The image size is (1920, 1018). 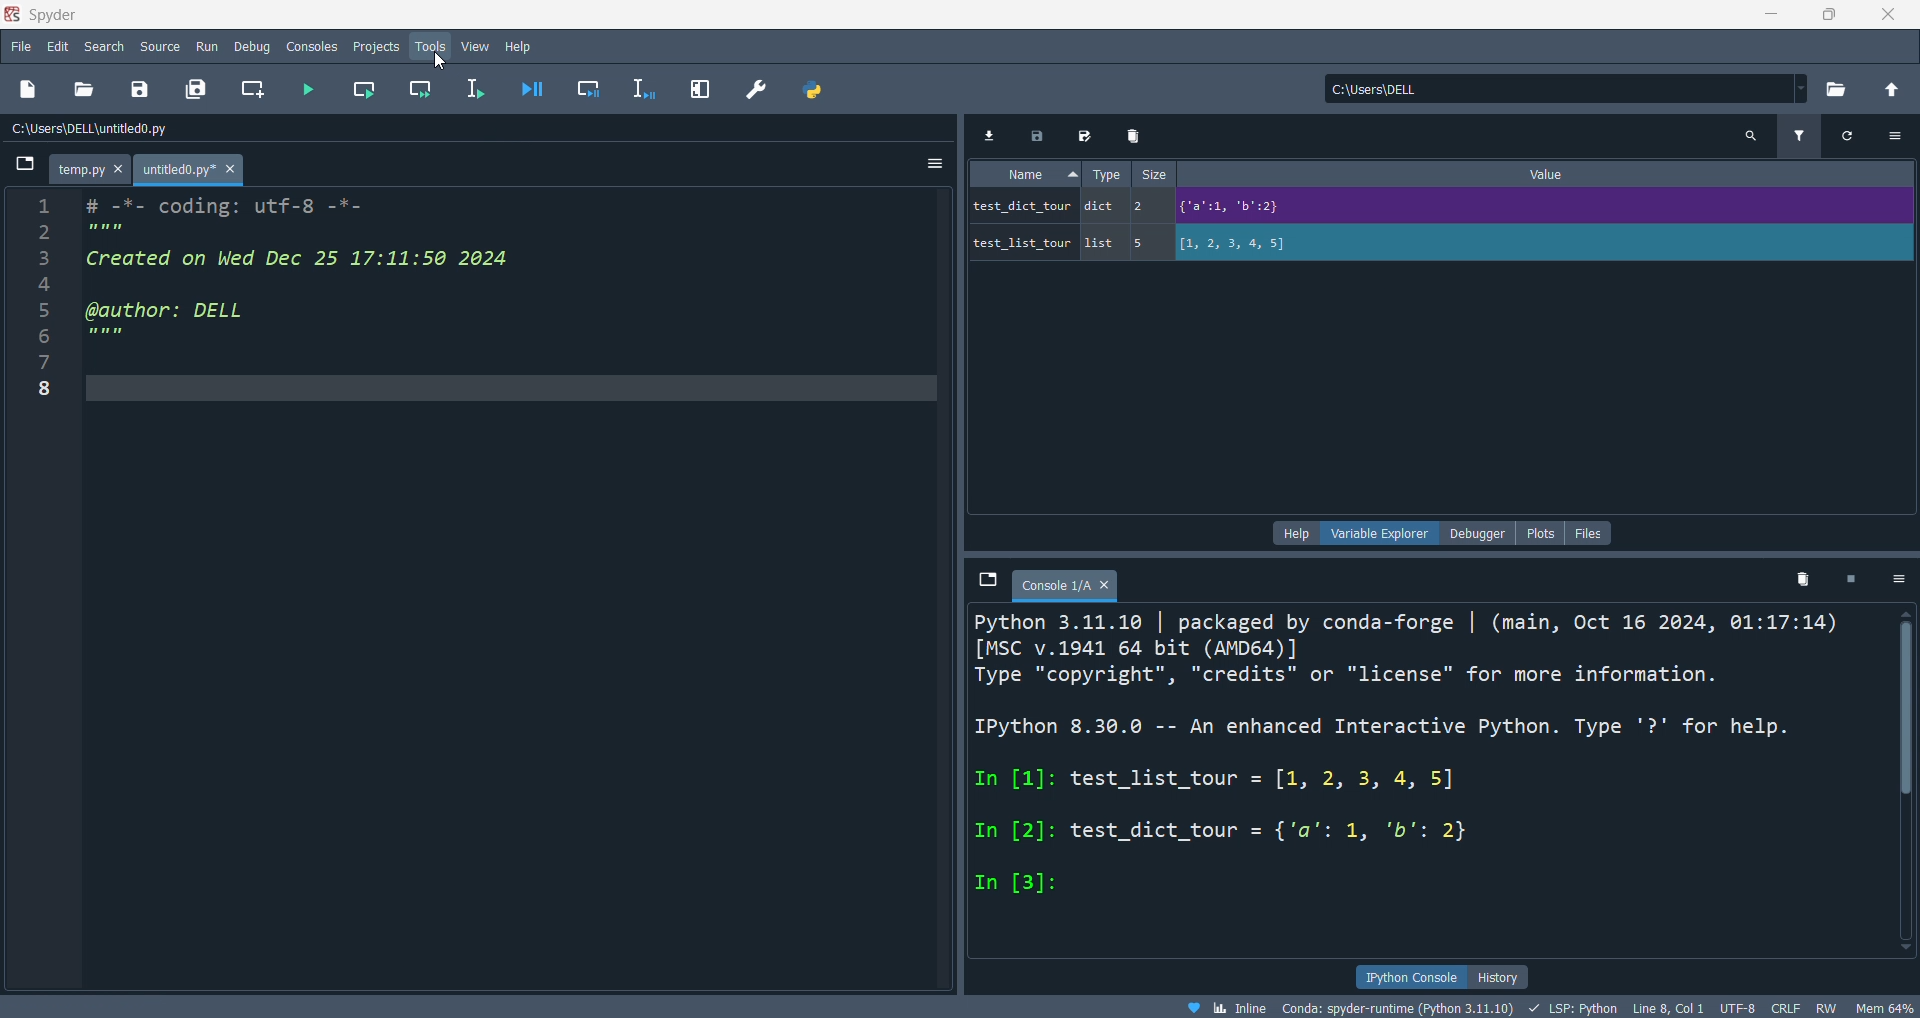 I want to click on untitled0.py, so click(x=196, y=169).